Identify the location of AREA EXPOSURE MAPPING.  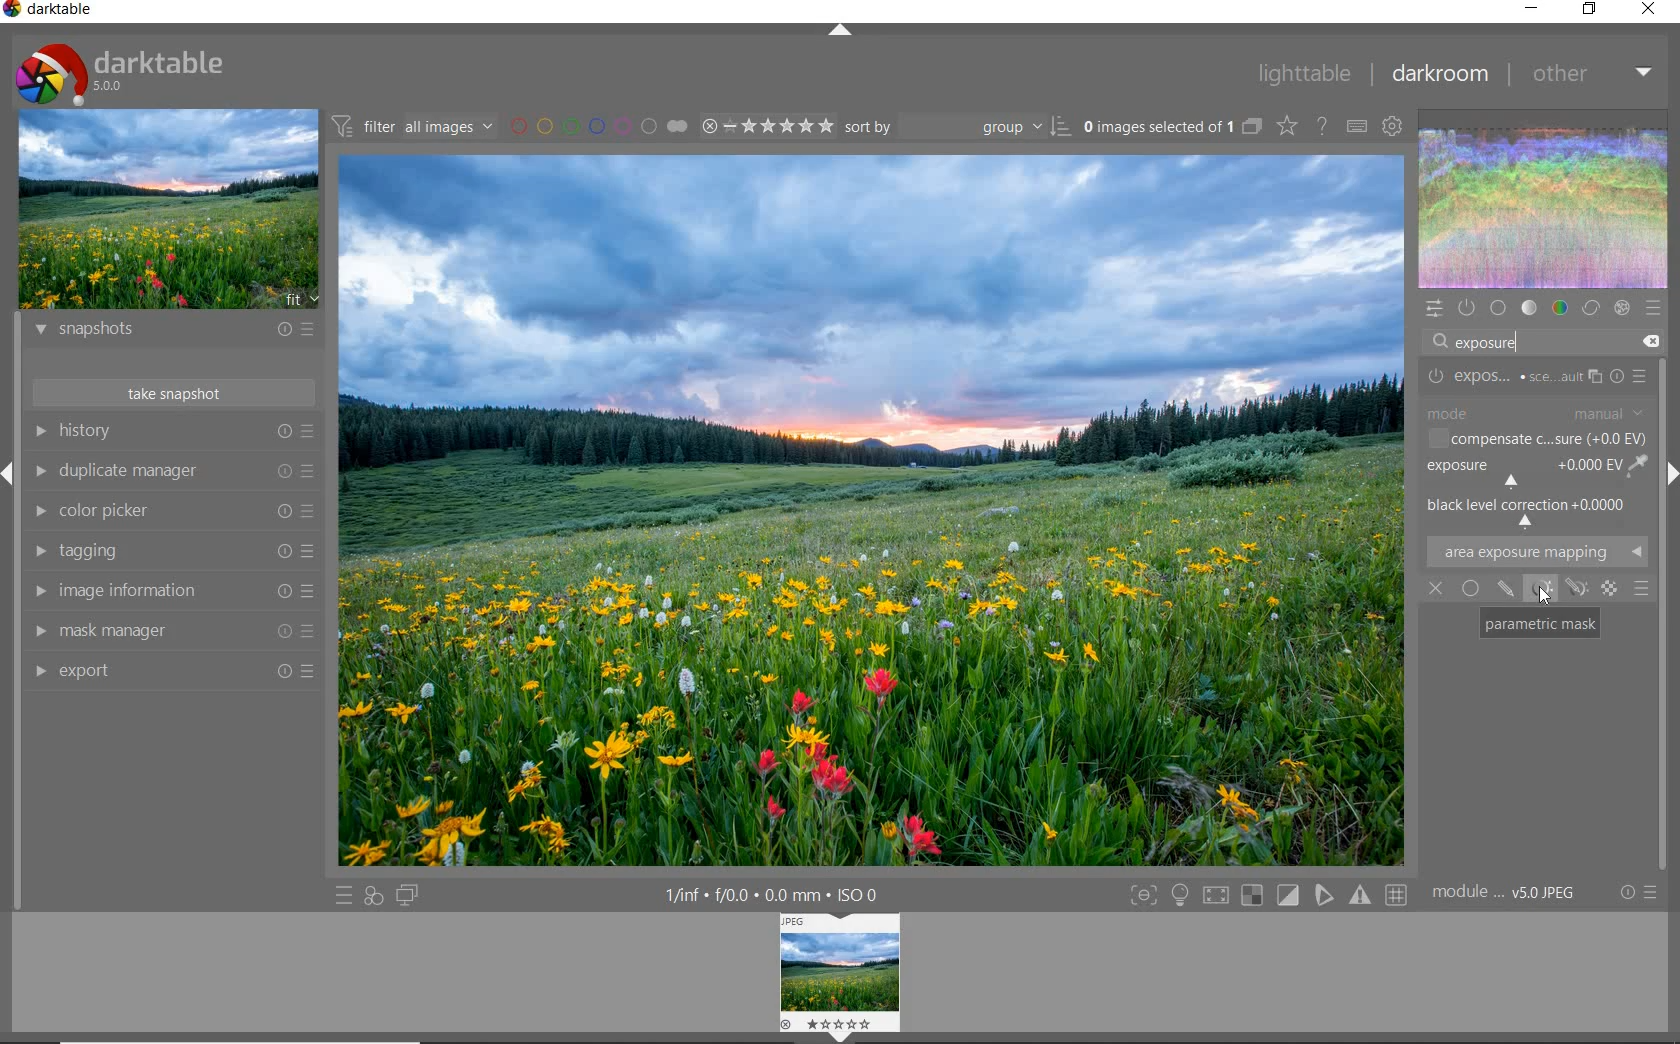
(1545, 553).